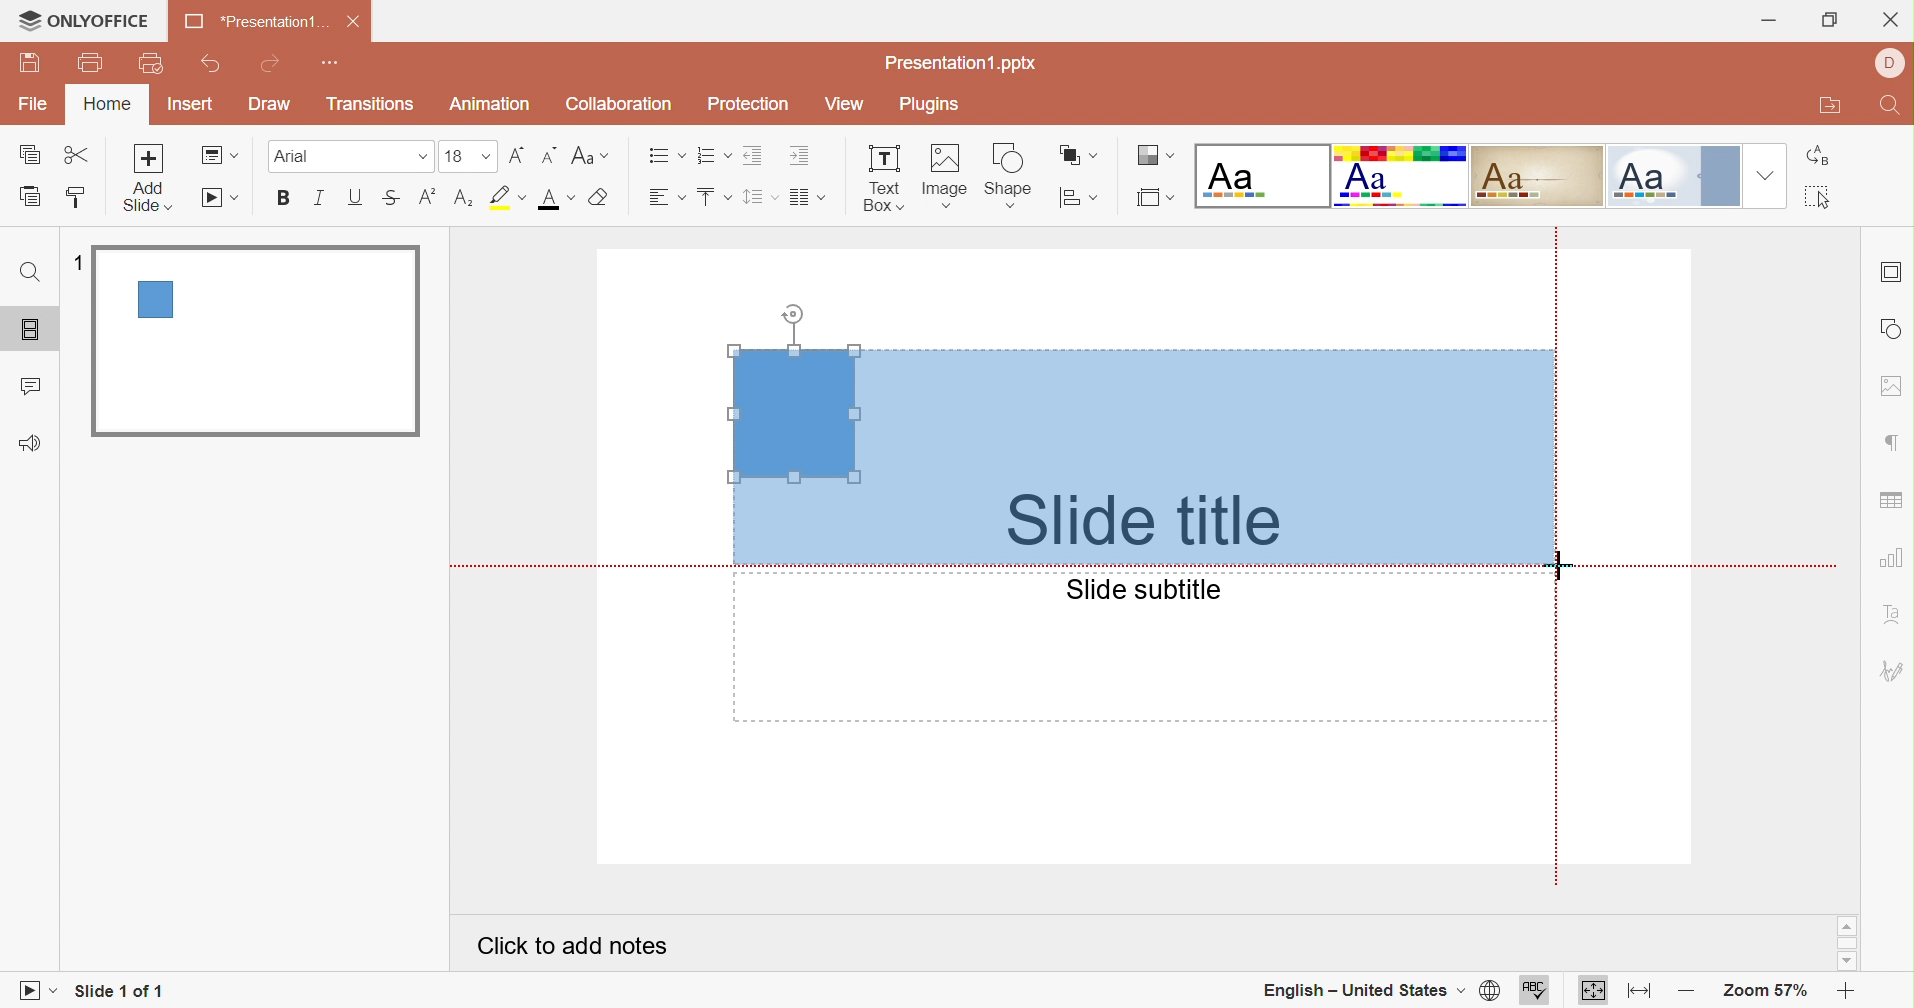 The width and height of the screenshot is (1914, 1008). What do you see at coordinates (461, 204) in the screenshot?
I see `Subscript` at bounding box center [461, 204].